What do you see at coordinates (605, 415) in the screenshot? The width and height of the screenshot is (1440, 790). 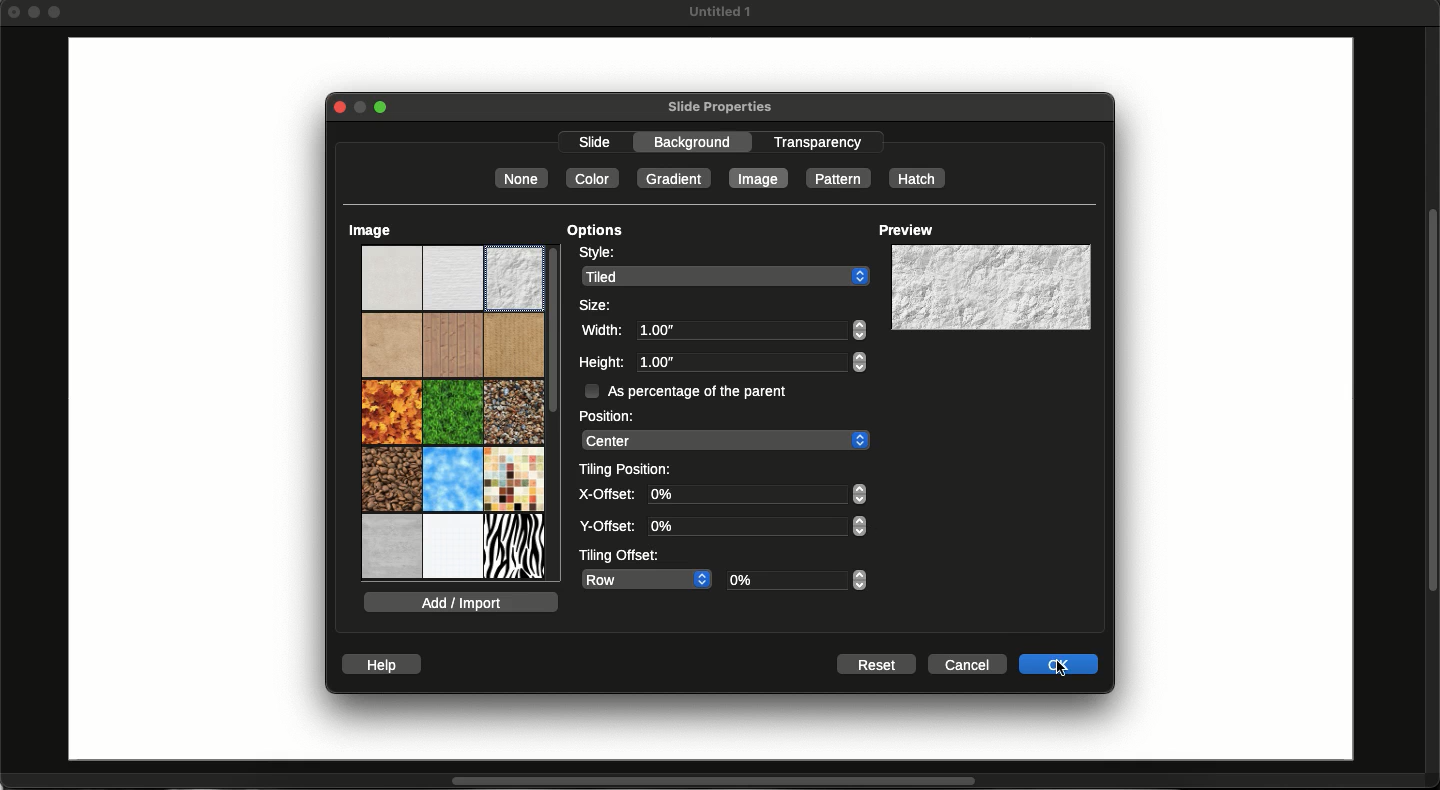 I see `Position:` at bounding box center [605, 415].